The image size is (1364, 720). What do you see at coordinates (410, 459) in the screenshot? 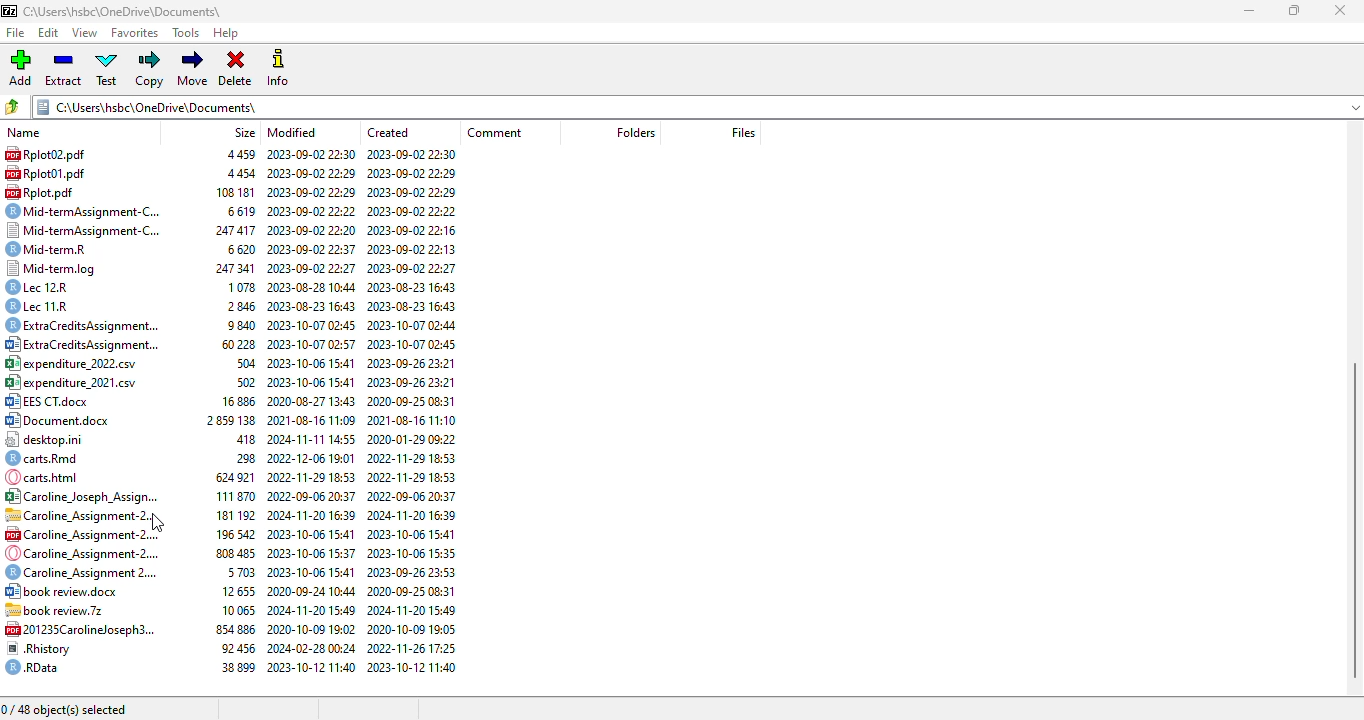
I see `2022-11-29 18:53` at bounding box center [410, 459].